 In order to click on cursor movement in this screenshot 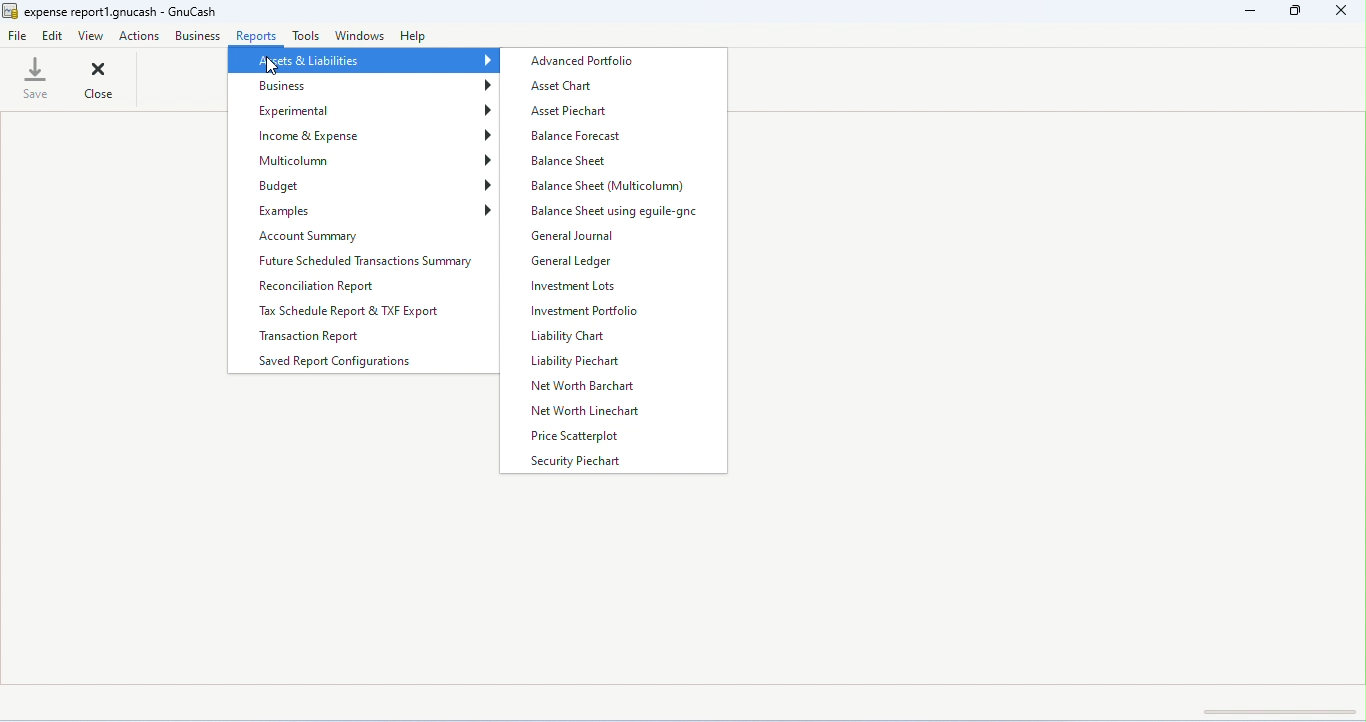, I will do `click(271, 68)`.